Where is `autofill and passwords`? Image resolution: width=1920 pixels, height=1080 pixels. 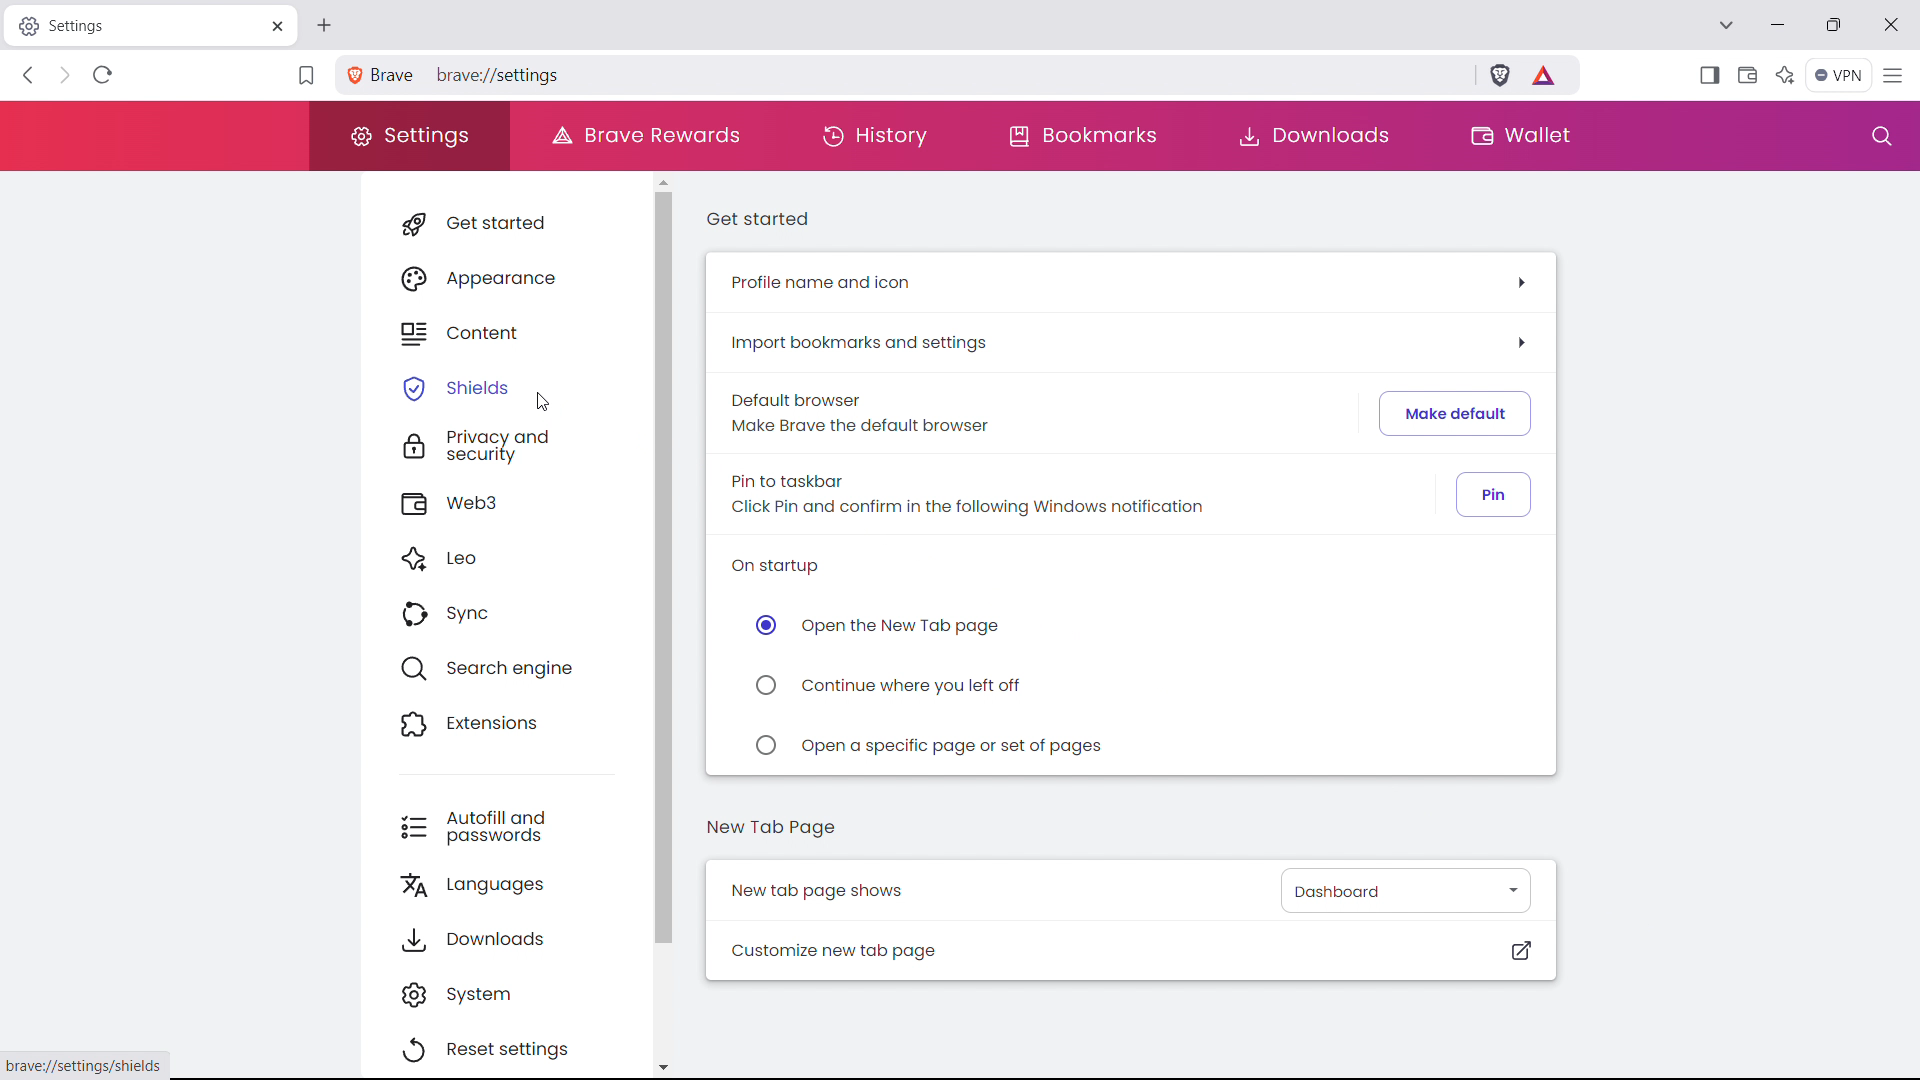
autofill and passwords is located at coordinates (504, 826).